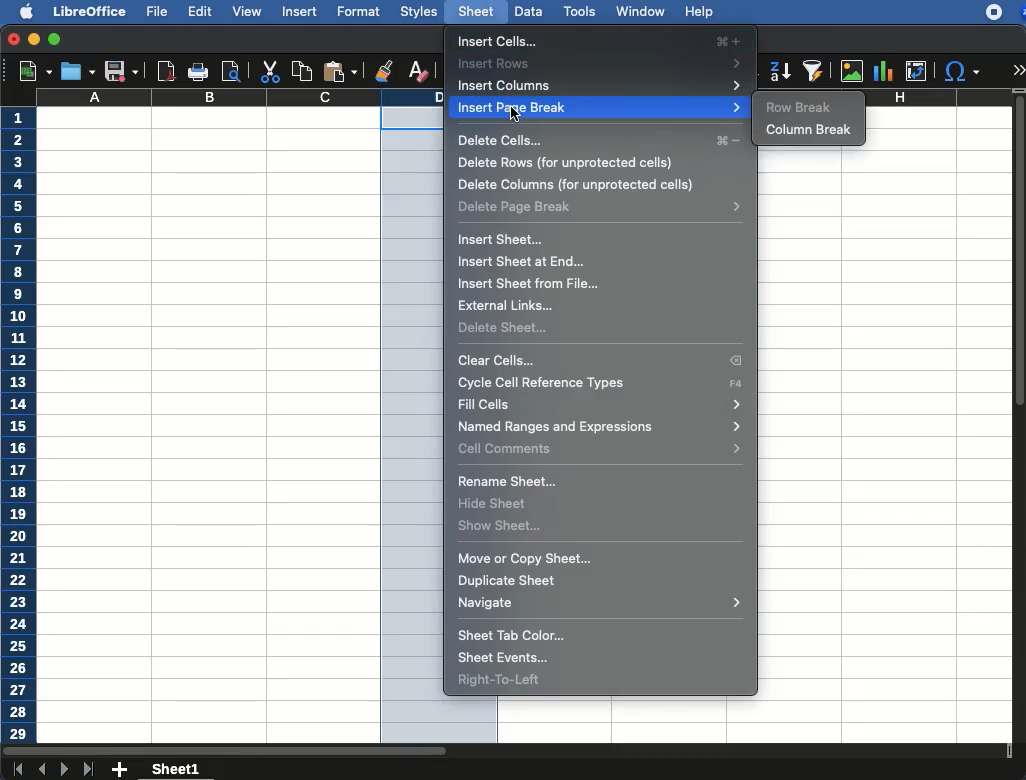 This screenshot has width=1026, height=780. Describe the element at coordinates (63, 771) in the screenshot. I see `next sheet` at that location.